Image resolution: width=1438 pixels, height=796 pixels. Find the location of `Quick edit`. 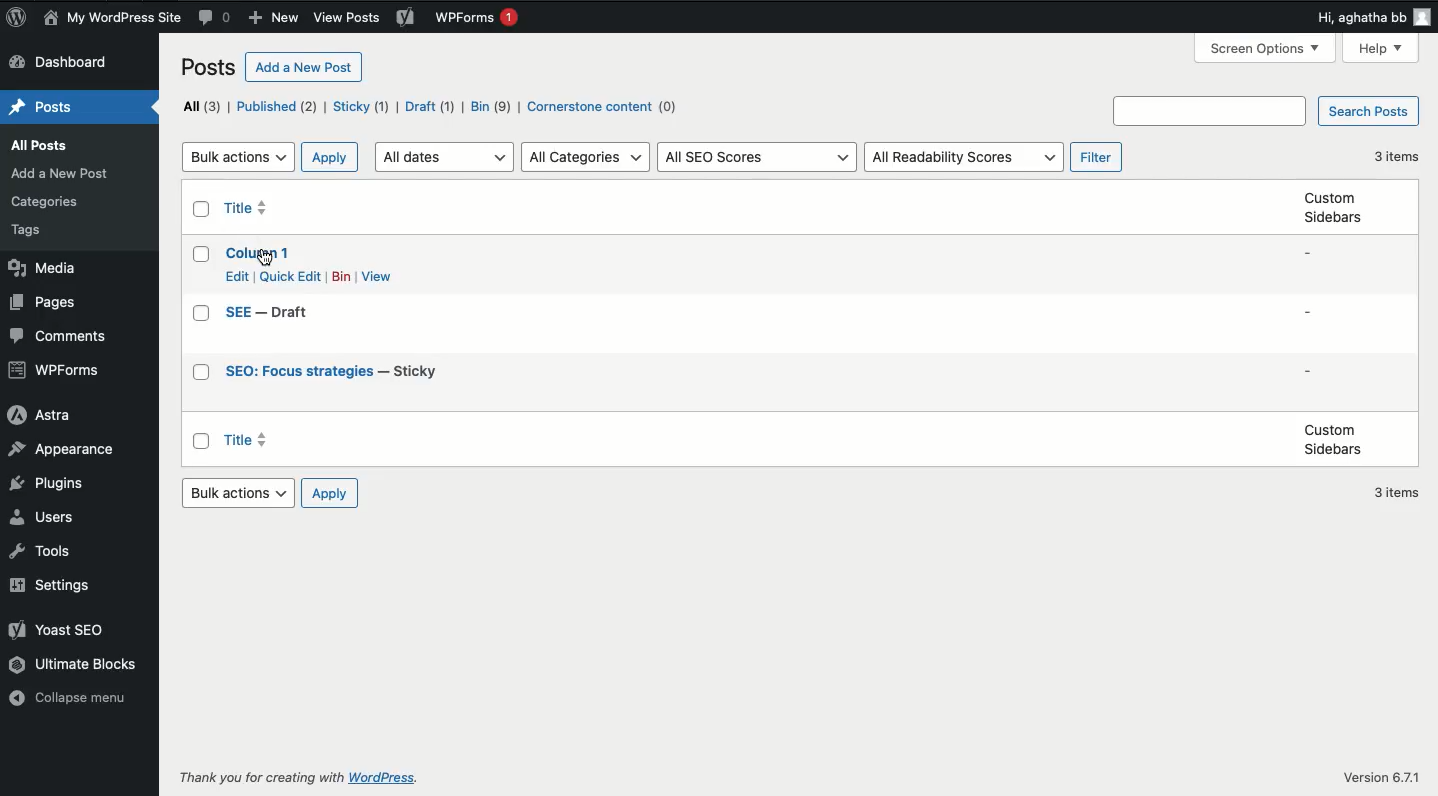

Quick edit is located at coordinates (293, 275).